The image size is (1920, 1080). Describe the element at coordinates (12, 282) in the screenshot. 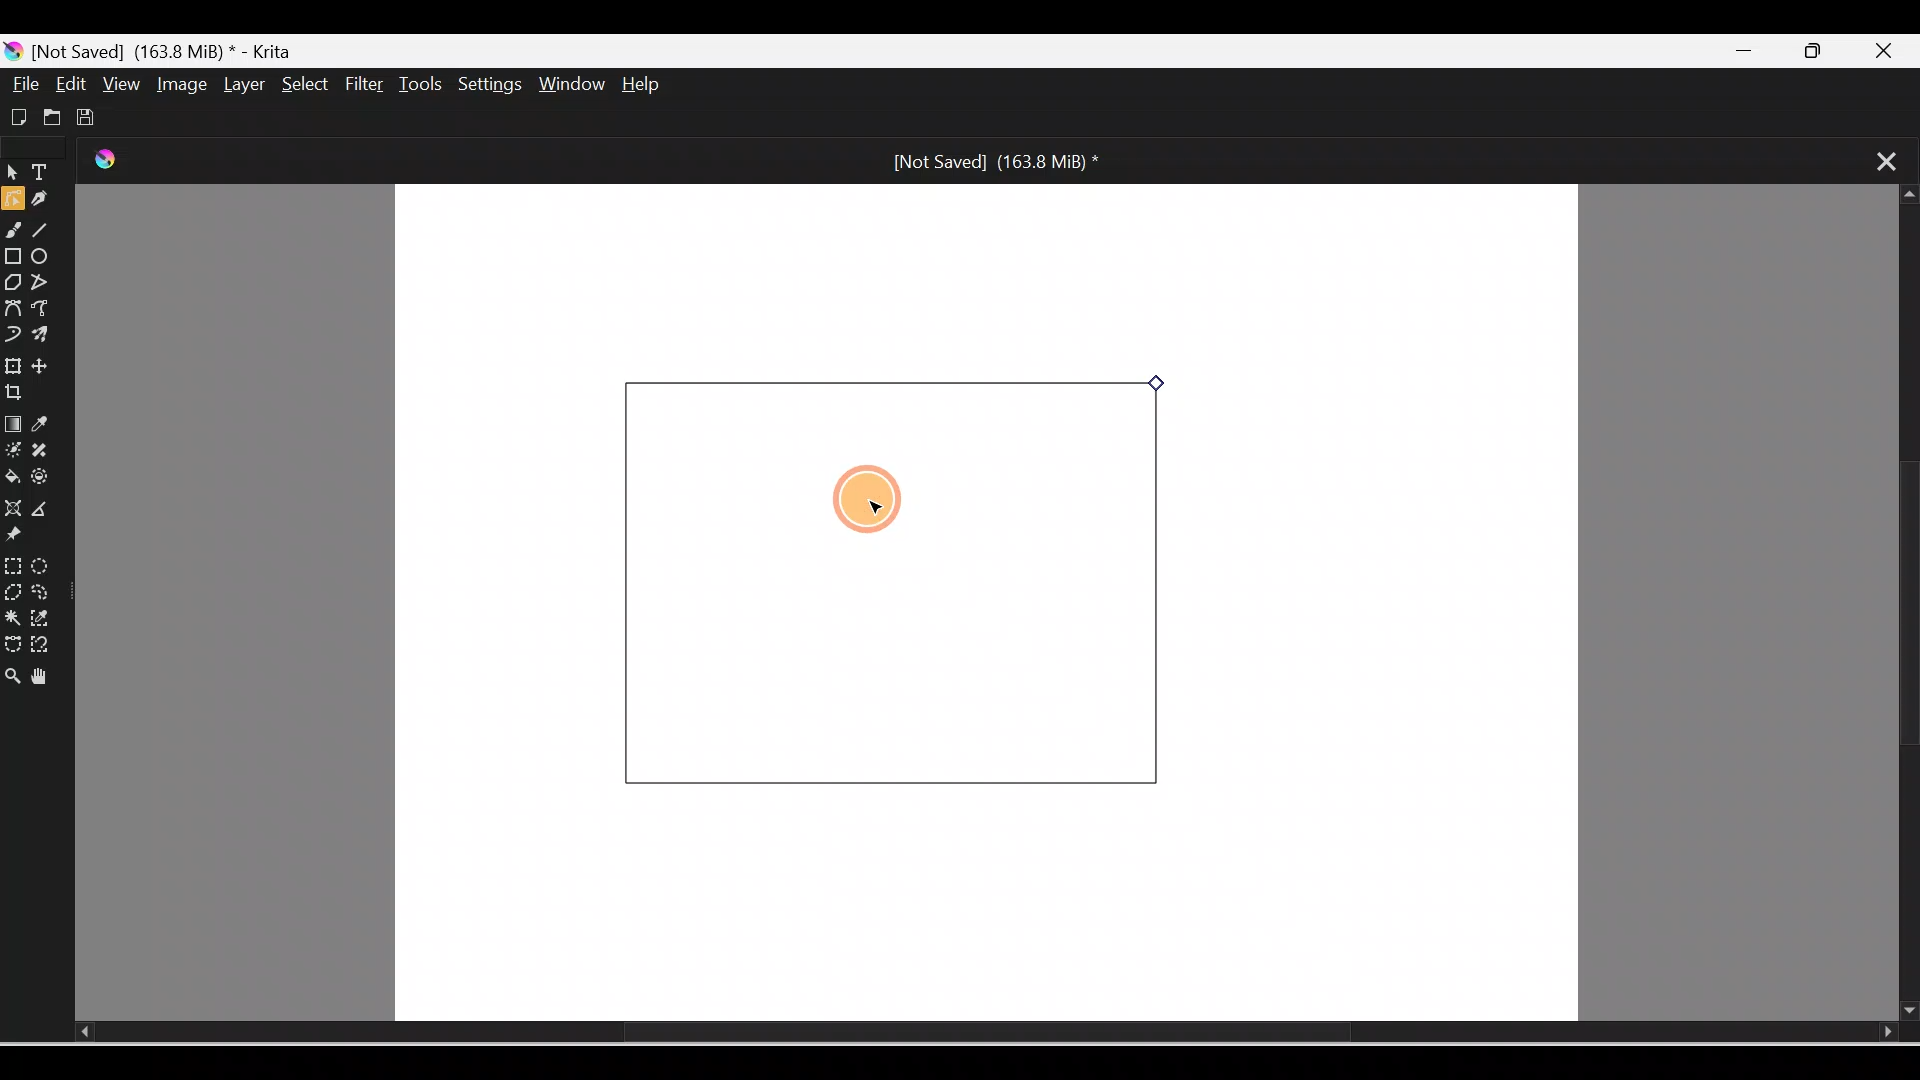

I see `Polygon` at that location.